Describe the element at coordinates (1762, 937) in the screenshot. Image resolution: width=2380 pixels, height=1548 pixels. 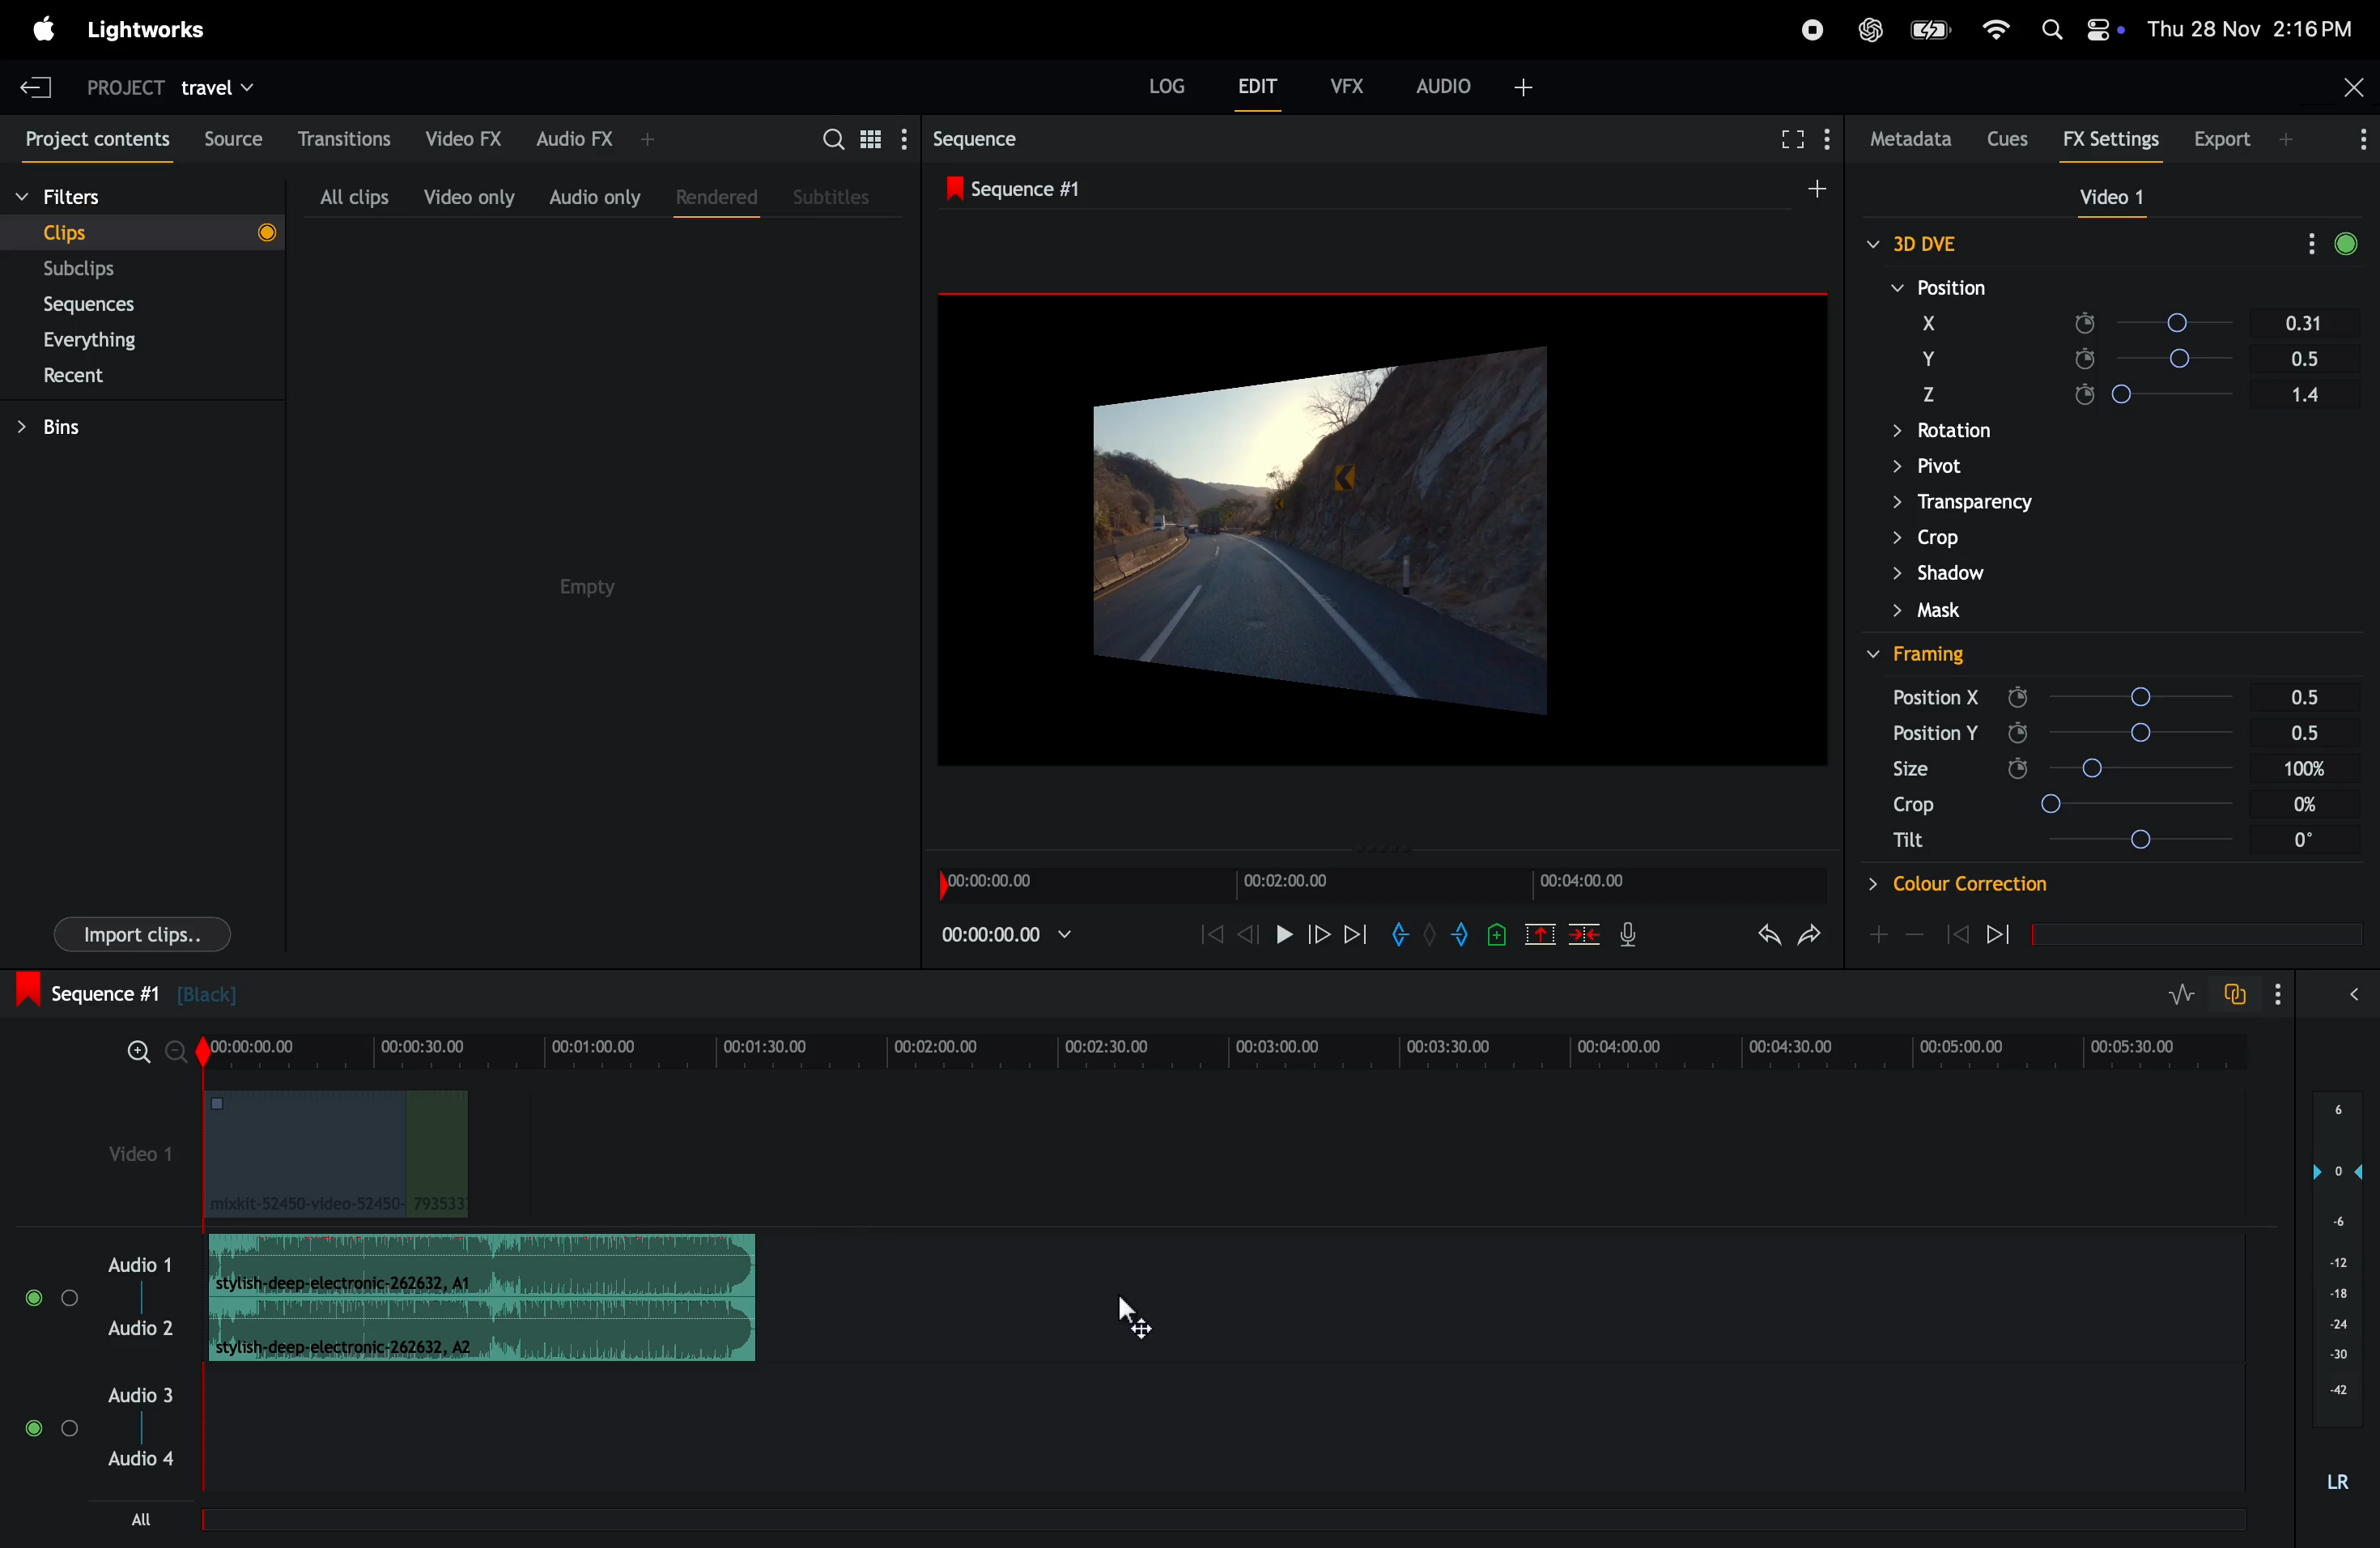
I see `redo` at that location.